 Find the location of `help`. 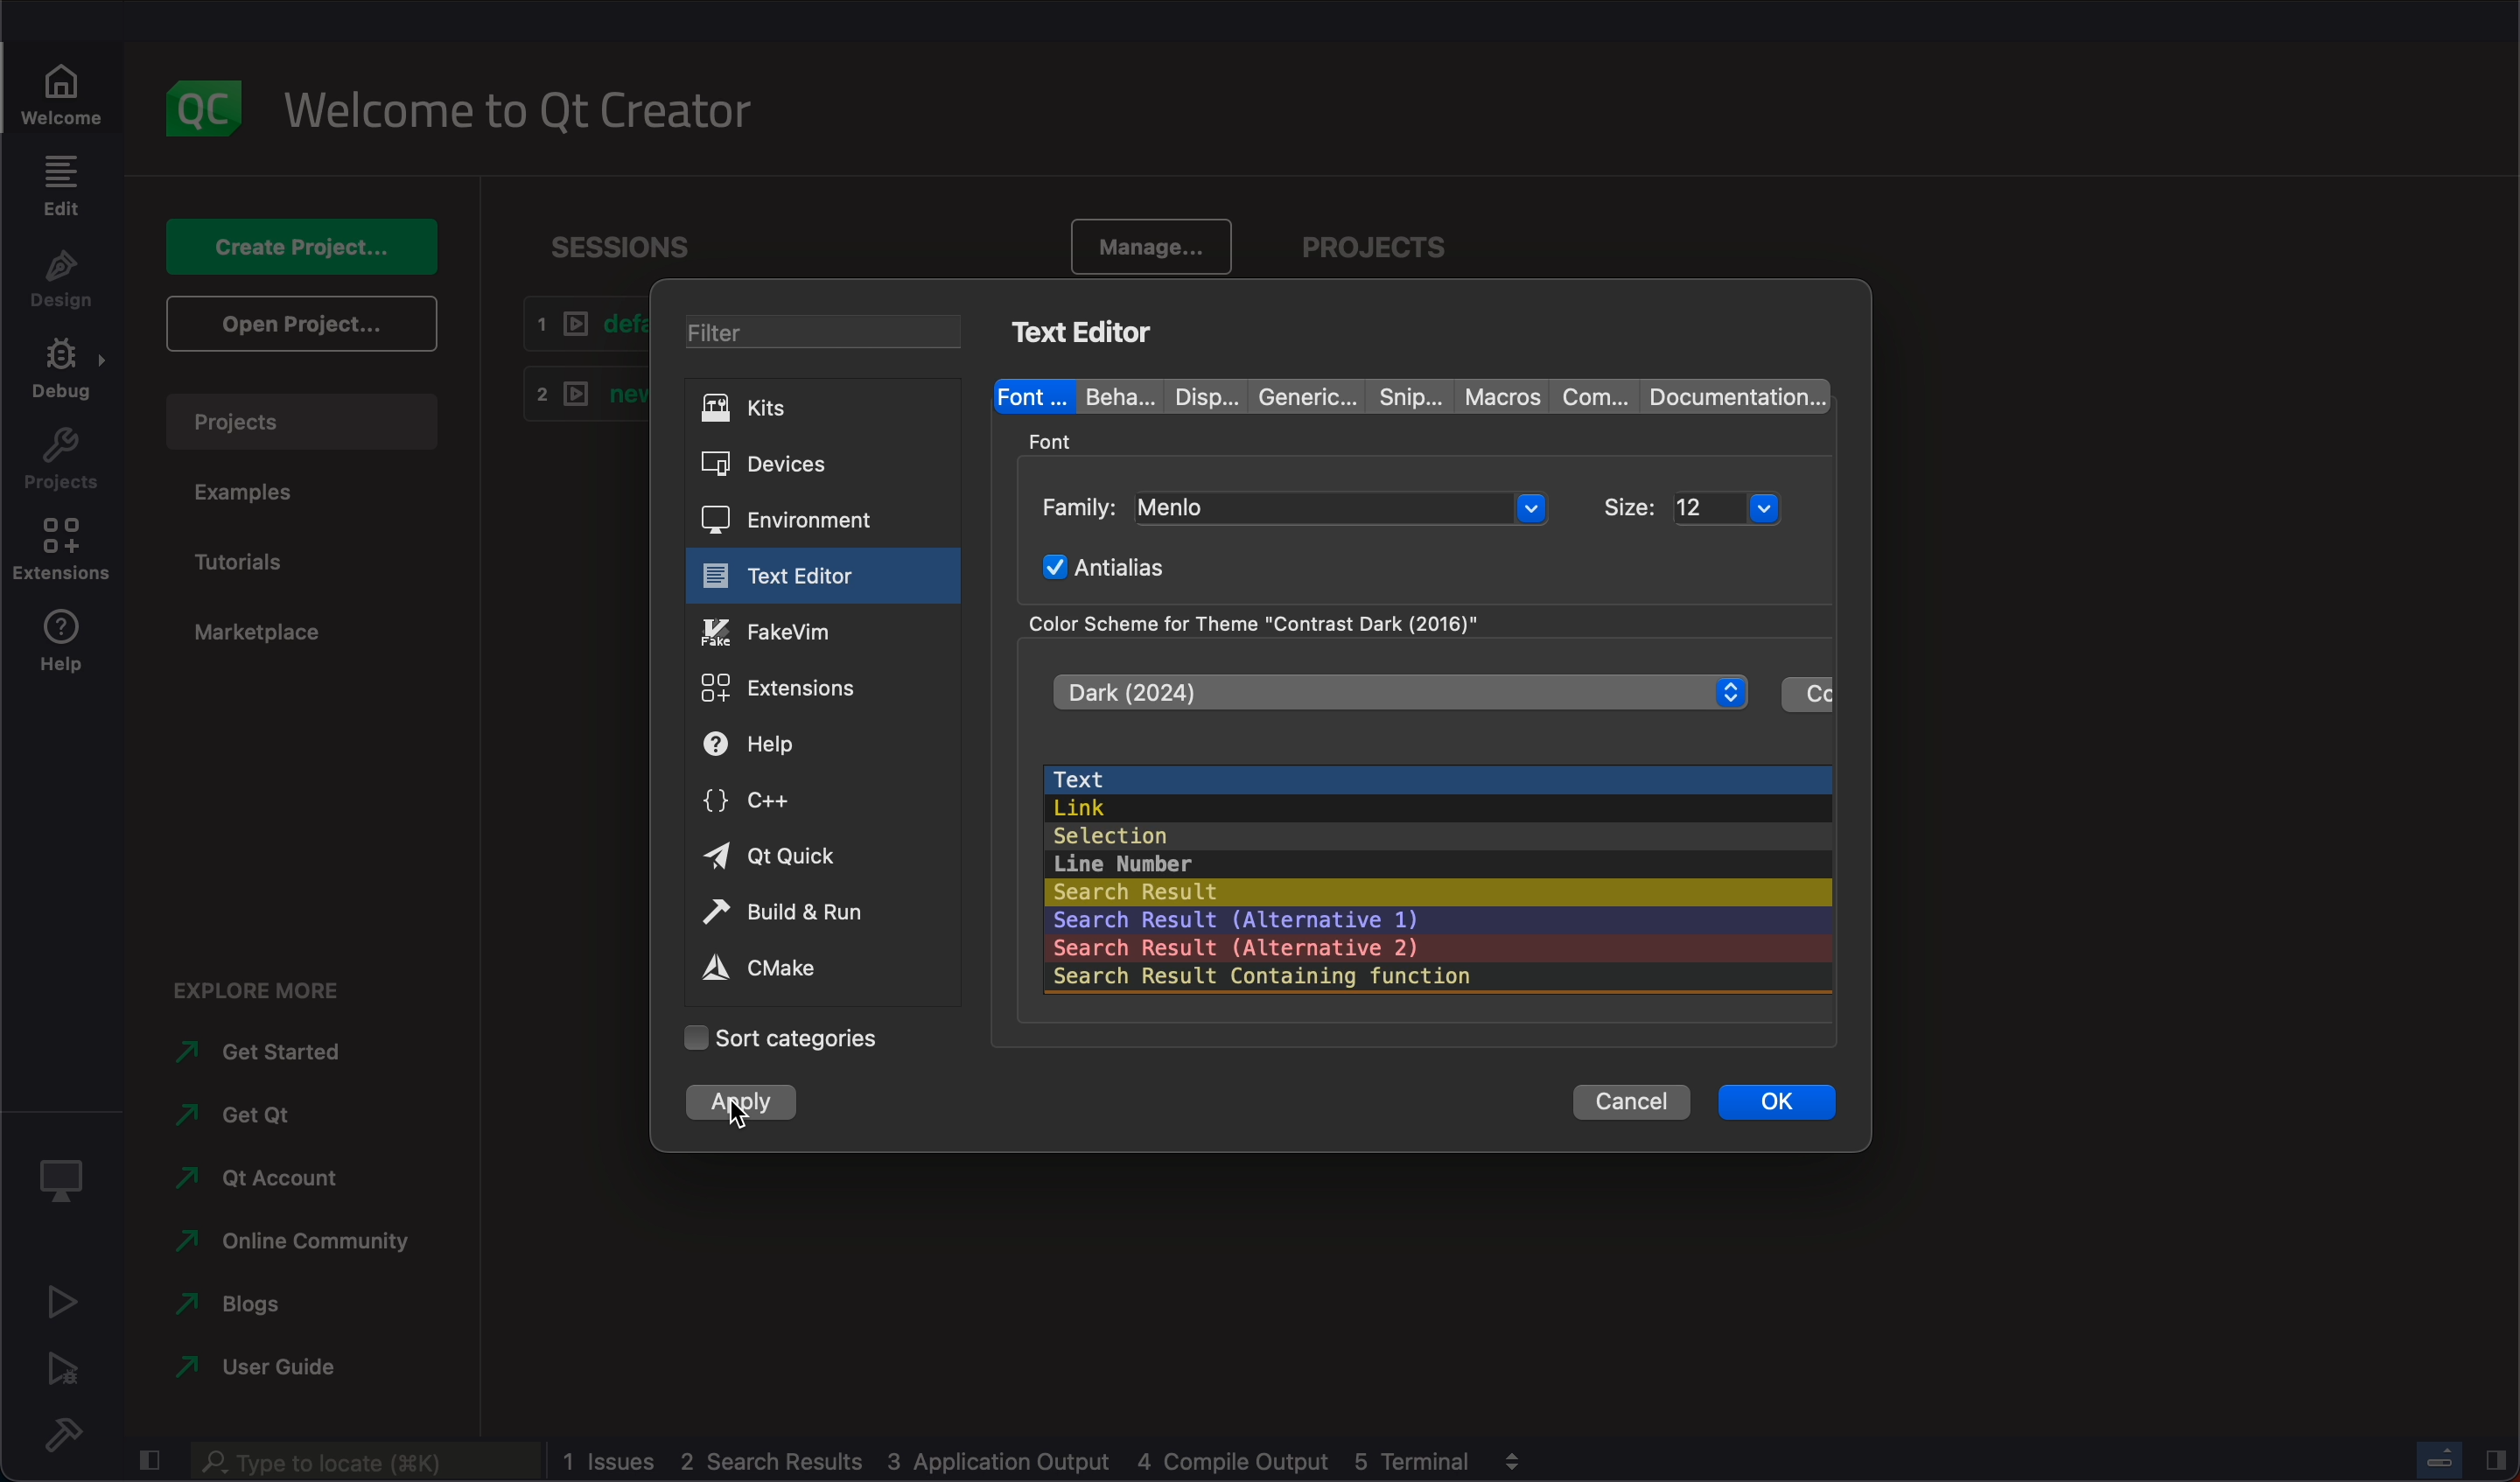

help is located at coordinates (818, 748).